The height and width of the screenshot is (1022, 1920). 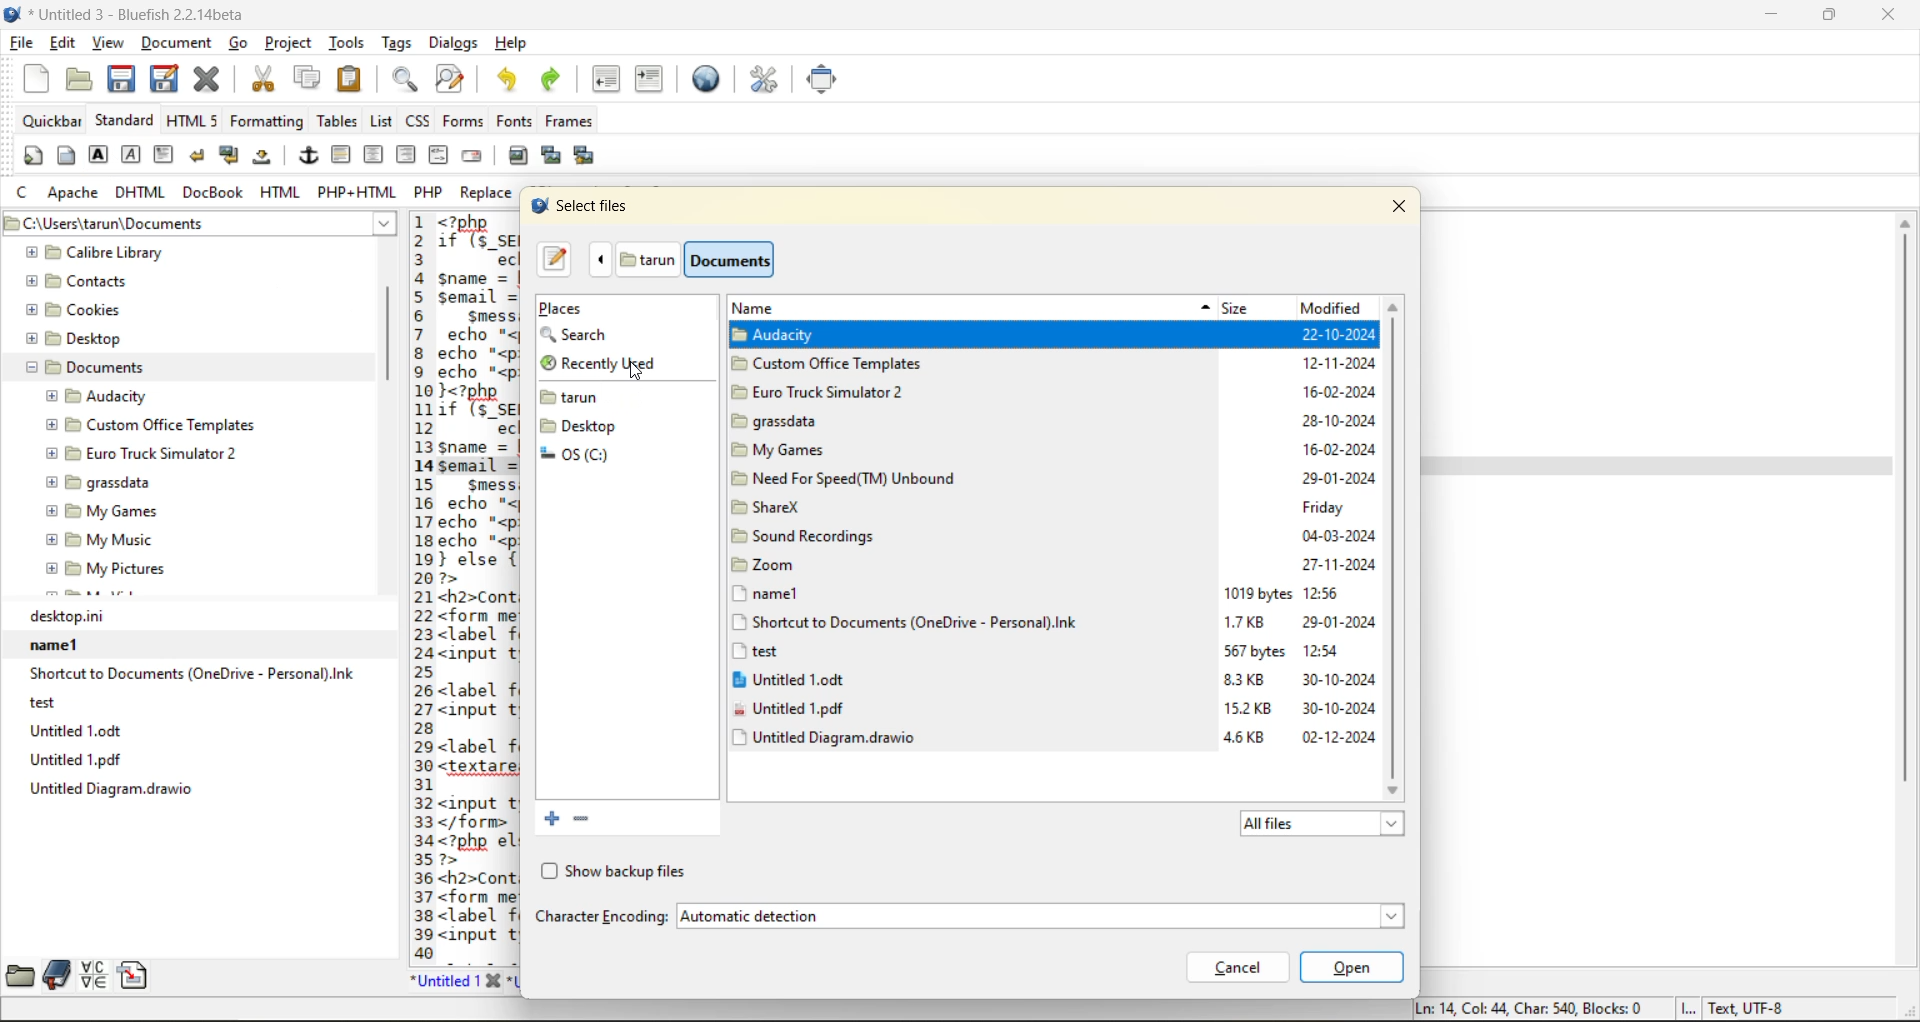 I want to click on paste, so click(x=348, y=78).